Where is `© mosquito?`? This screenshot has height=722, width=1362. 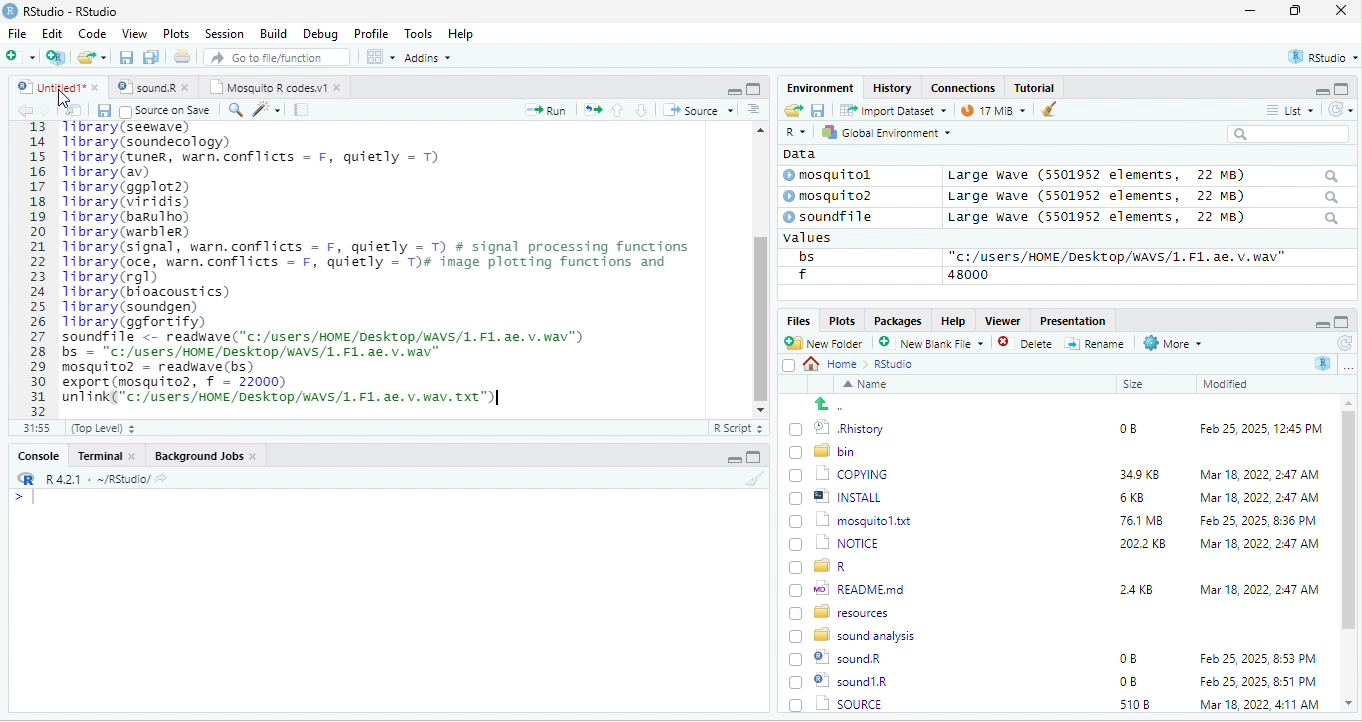 © mosquito? is located at coordinates (834, 194).